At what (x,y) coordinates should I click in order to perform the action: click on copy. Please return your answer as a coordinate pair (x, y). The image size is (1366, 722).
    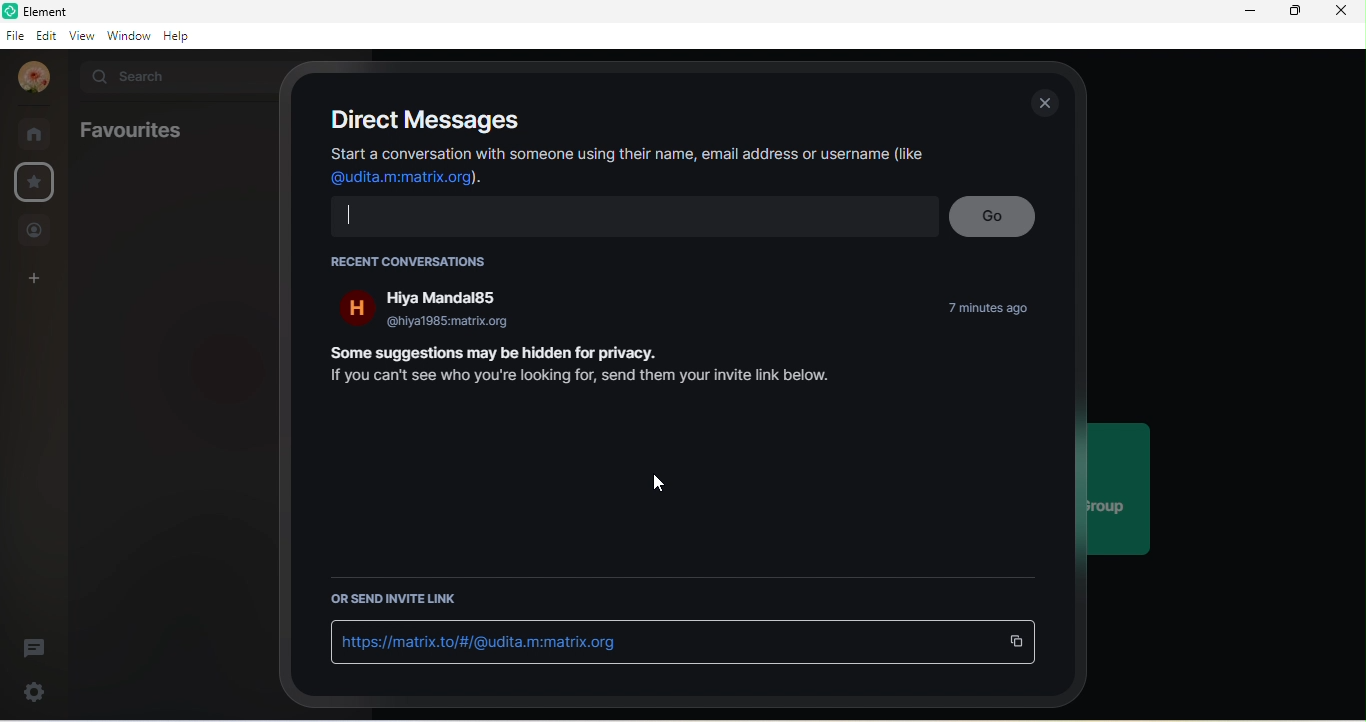
    Looking at the image, I should click on (1017, 642).